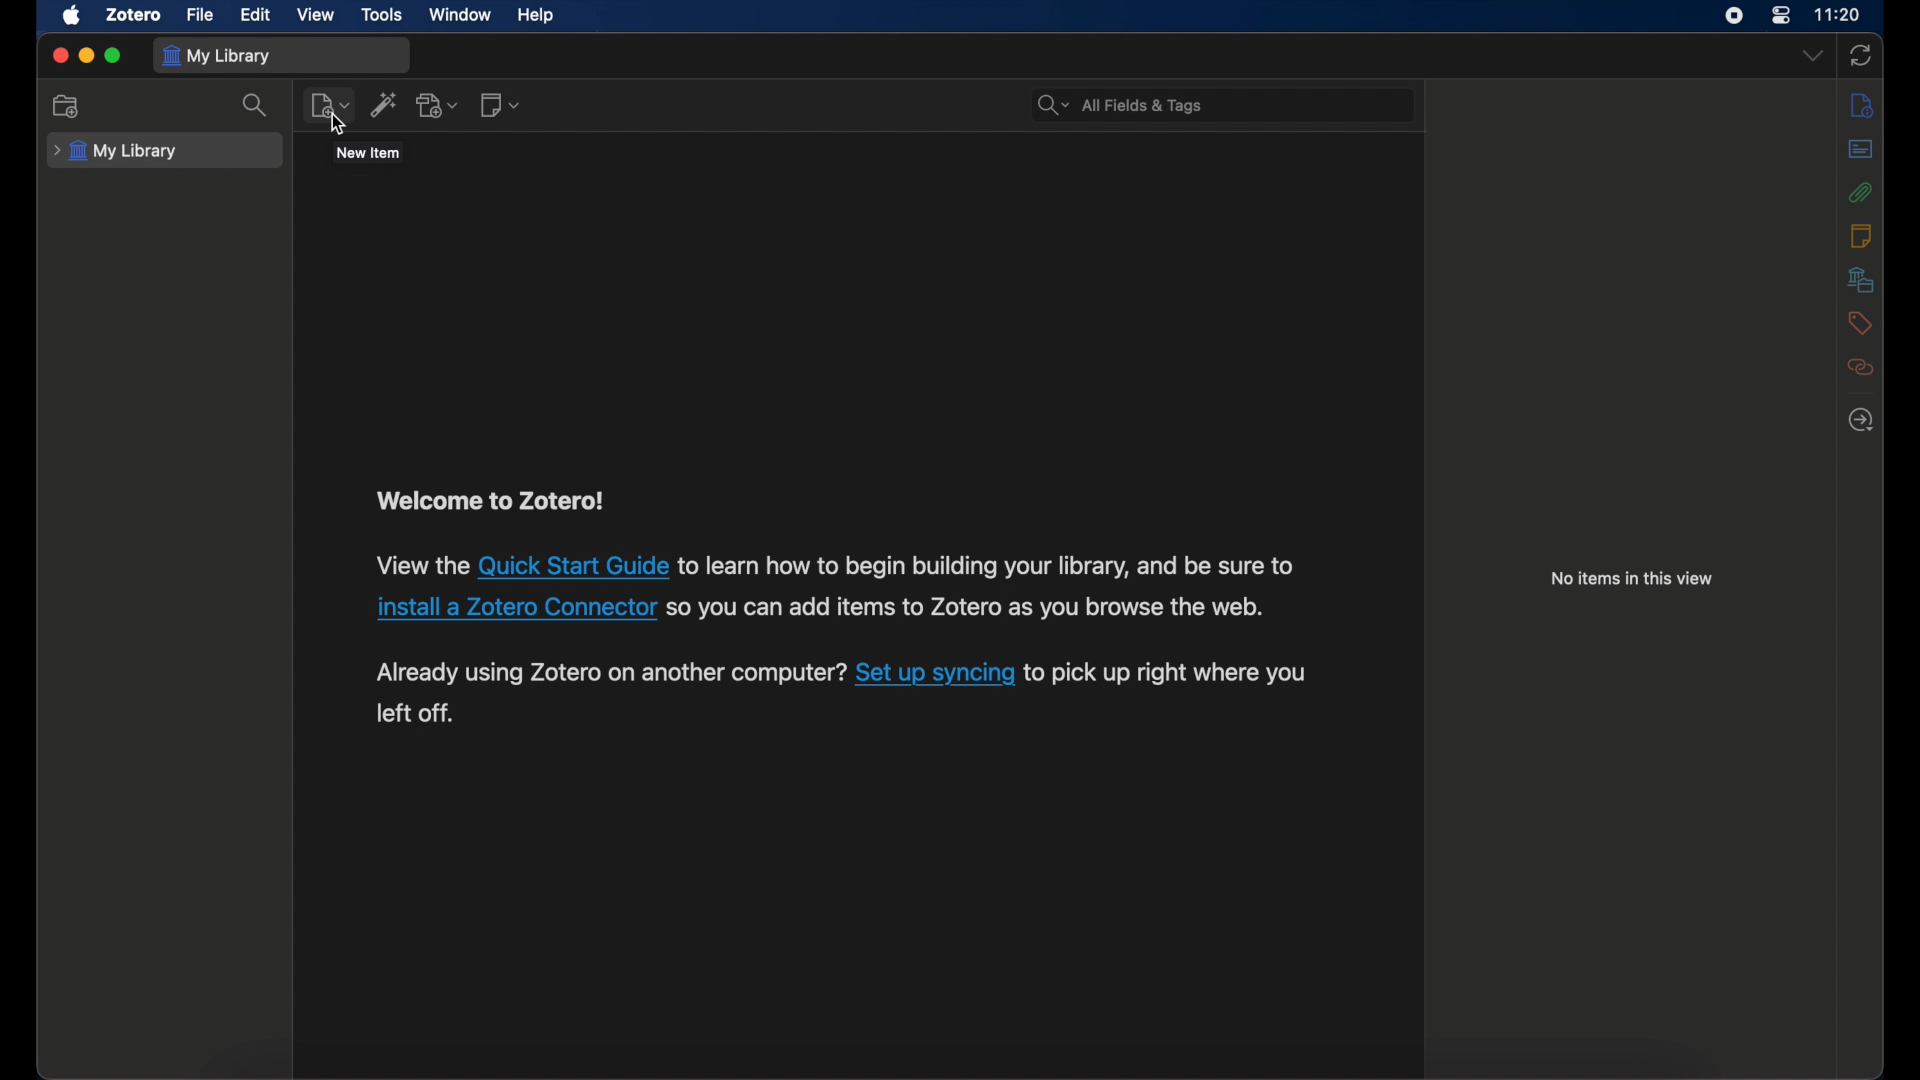 The image size is (1920, 1080). What do you see at coordinates (1861, 279) in the screenshot?
I see `libraries` at bounding box center [1861, 279].